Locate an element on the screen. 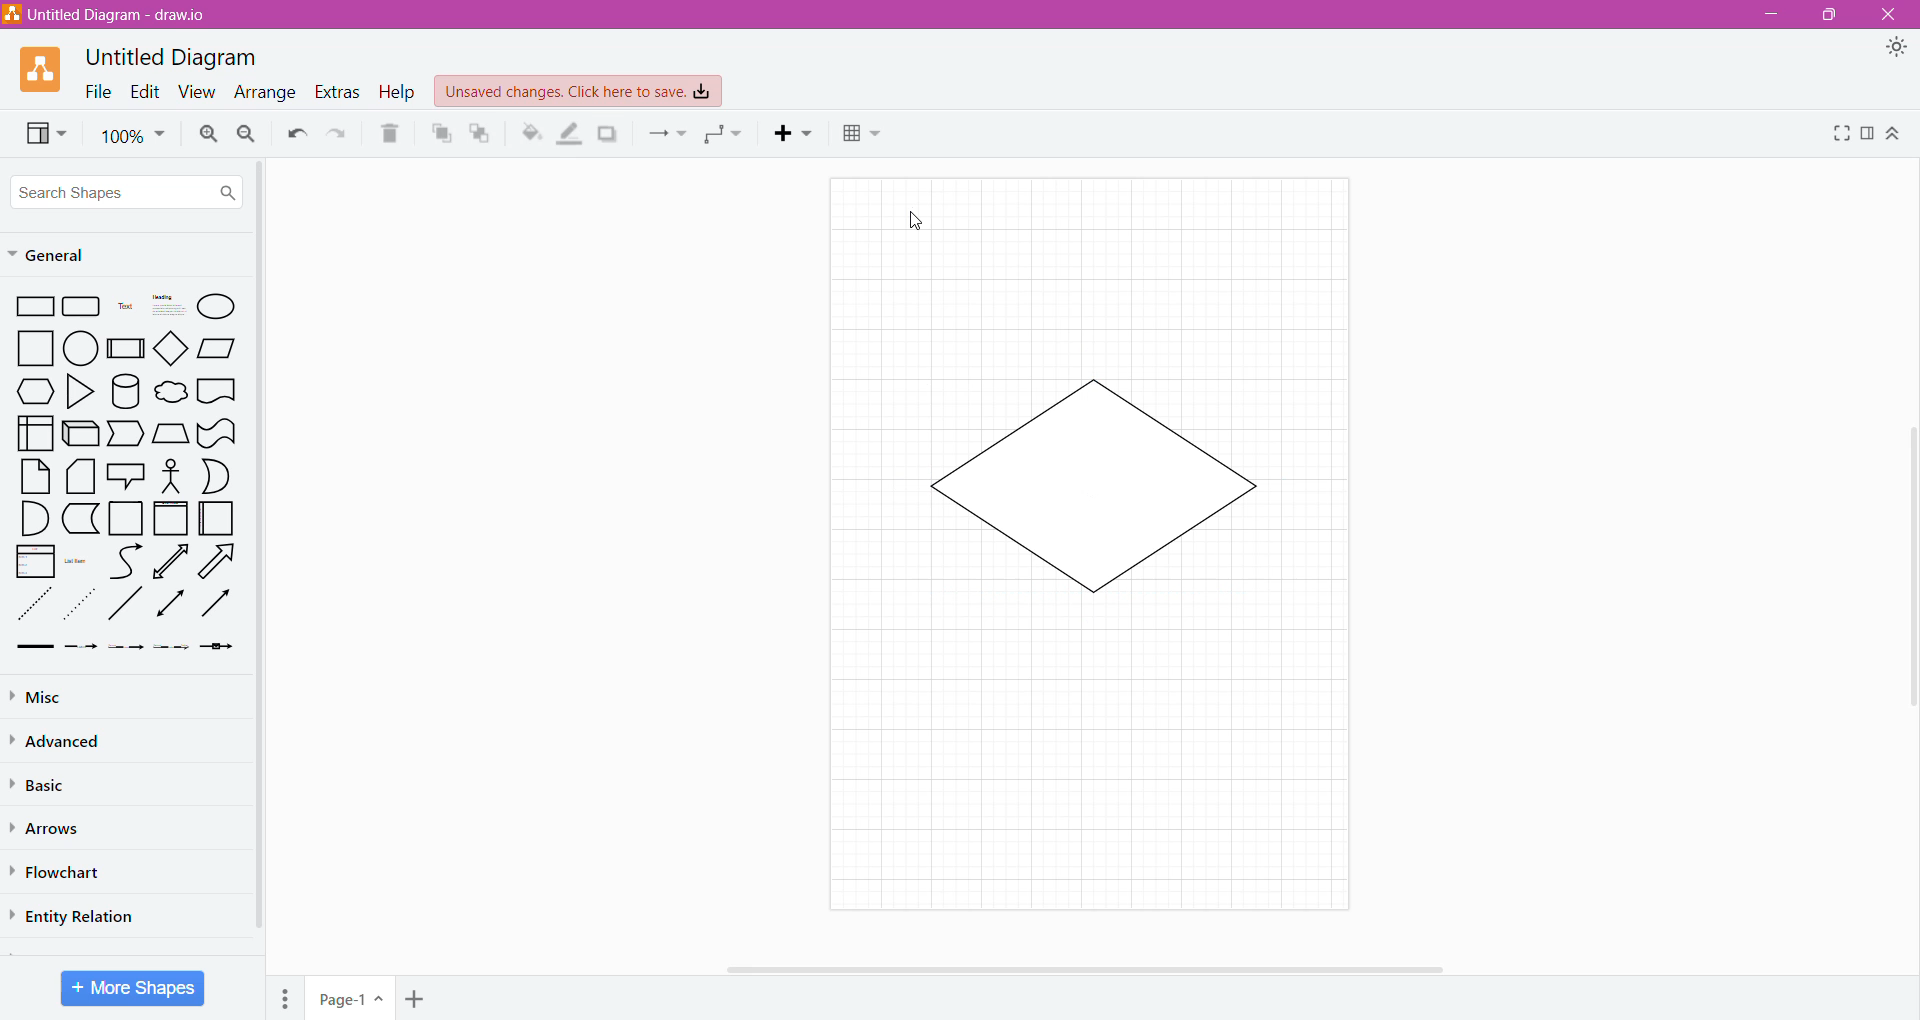 This screenshot has width=1920, height=1020. Basic is located at coordinates (45, 783).